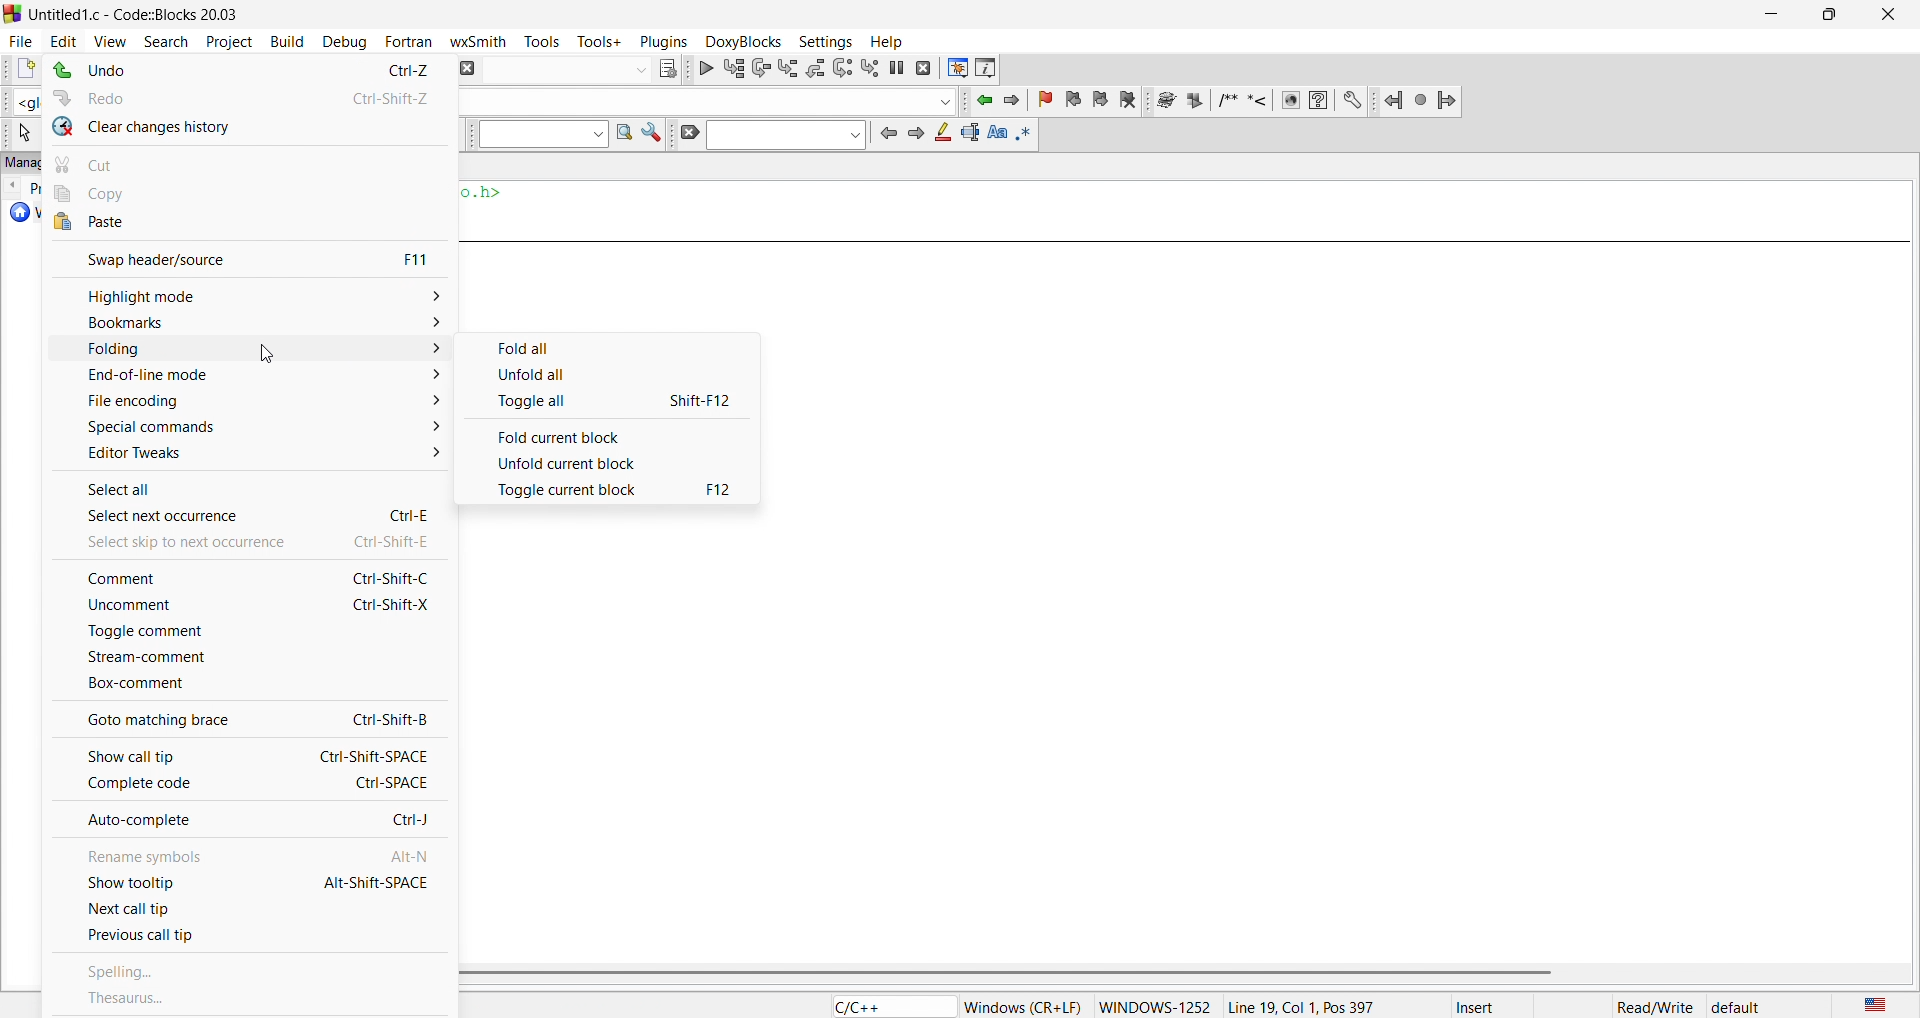 The image size is (1920, 1018). Describe the element at coordinates (248, 821) in the screenshot. I see `auto complete` at that location.